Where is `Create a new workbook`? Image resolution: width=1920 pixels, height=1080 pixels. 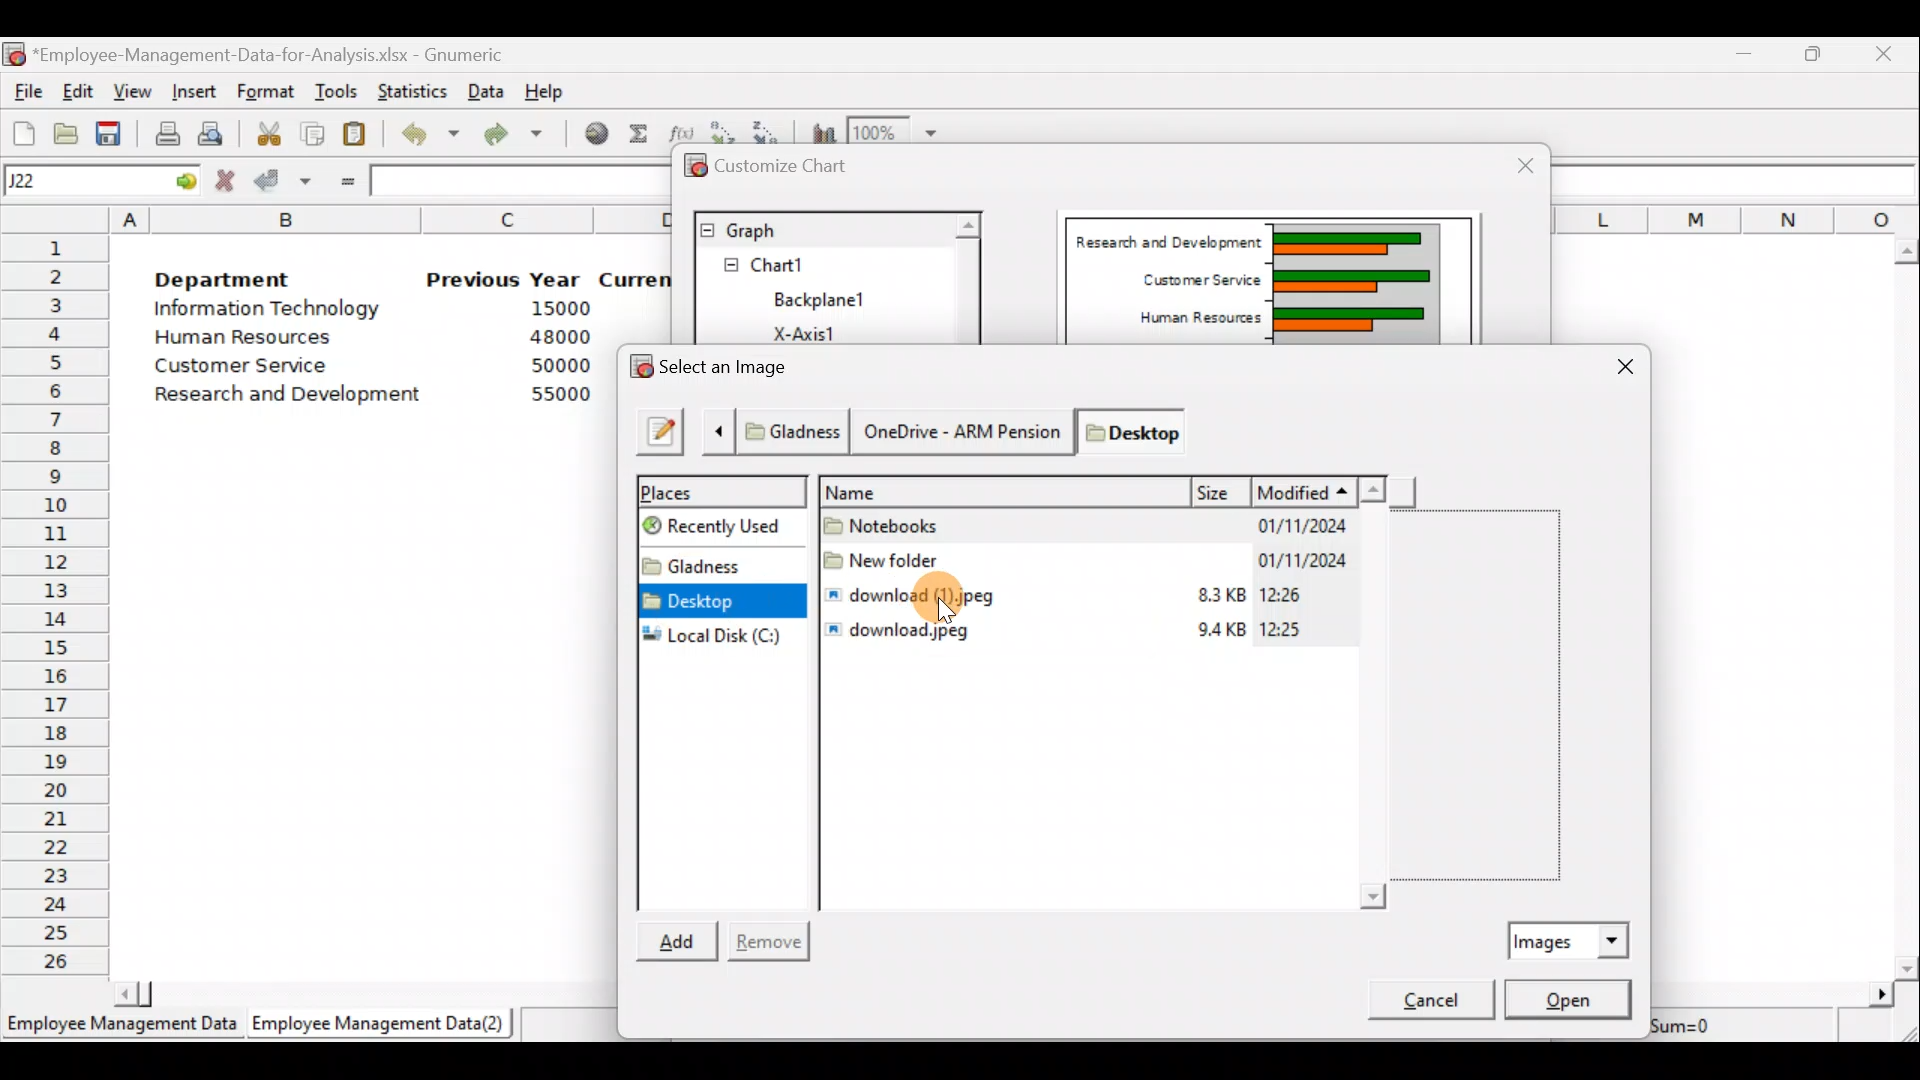 Create a new workbook is located at coordinates (22, 131).